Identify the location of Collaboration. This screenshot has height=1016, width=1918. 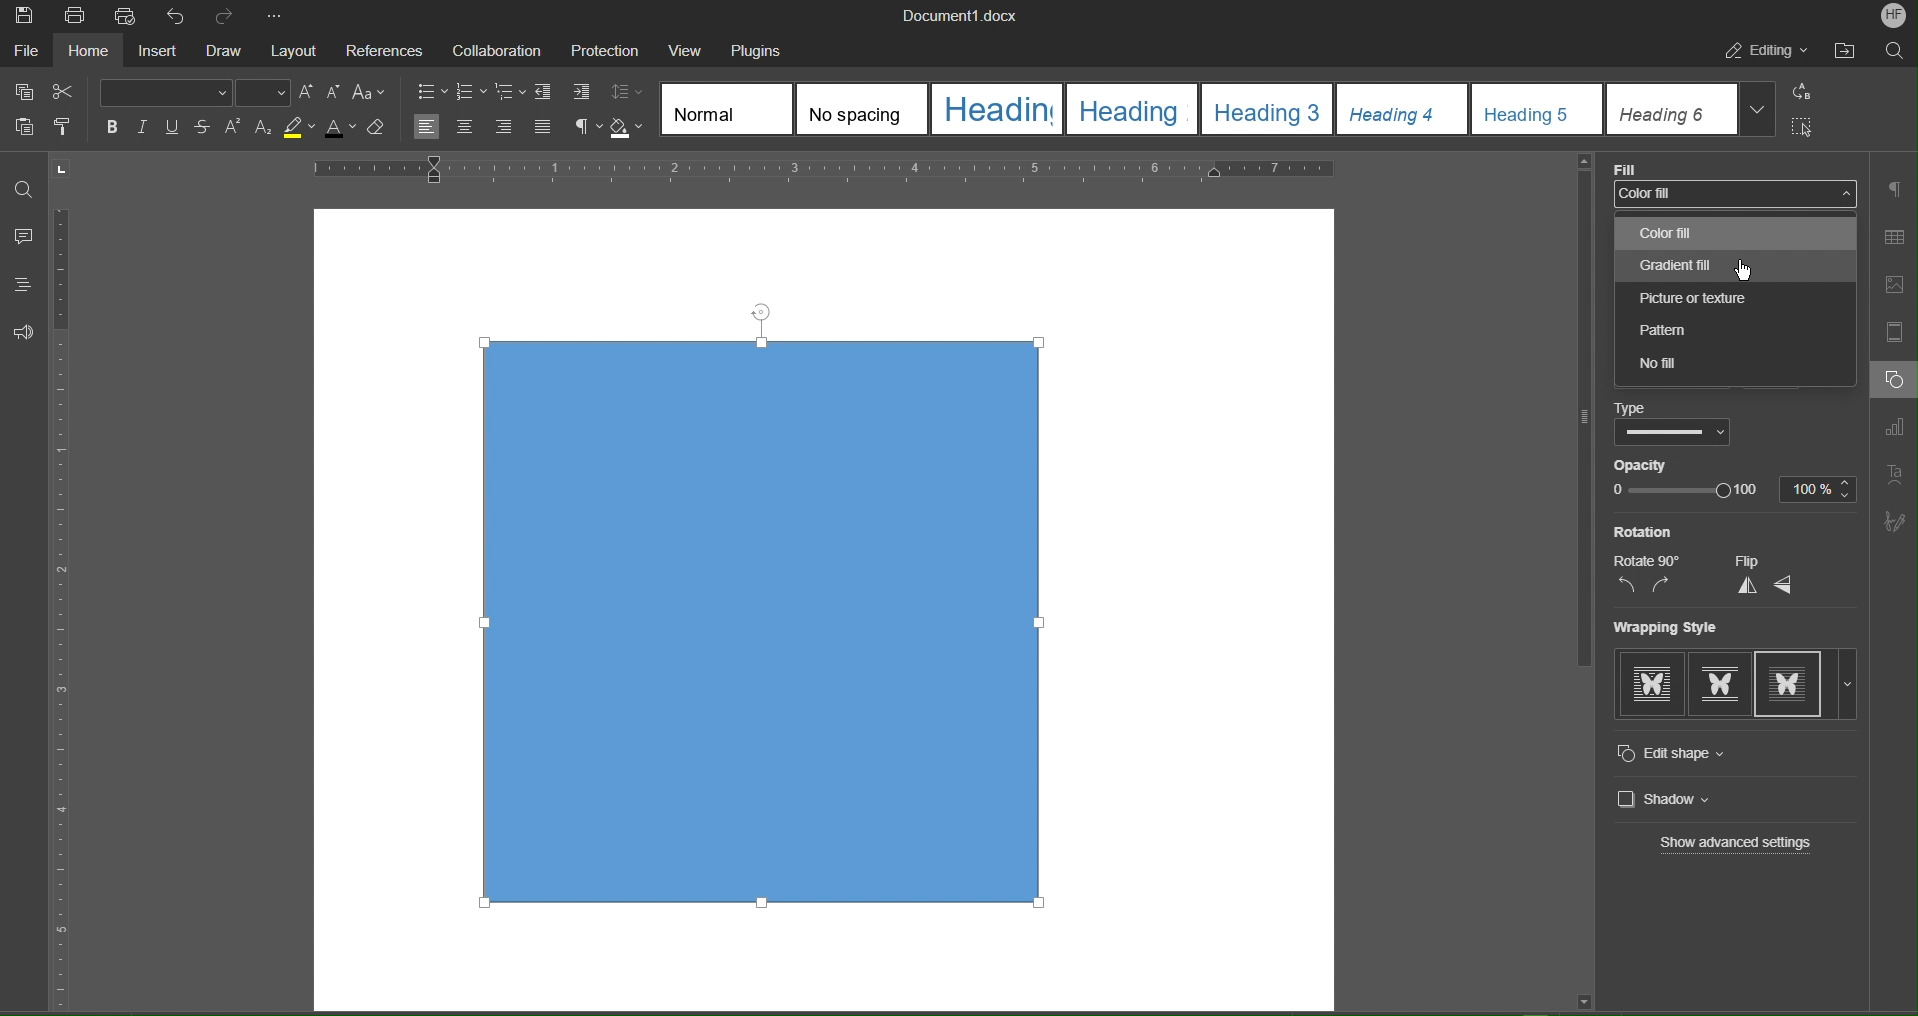
(499, 49).